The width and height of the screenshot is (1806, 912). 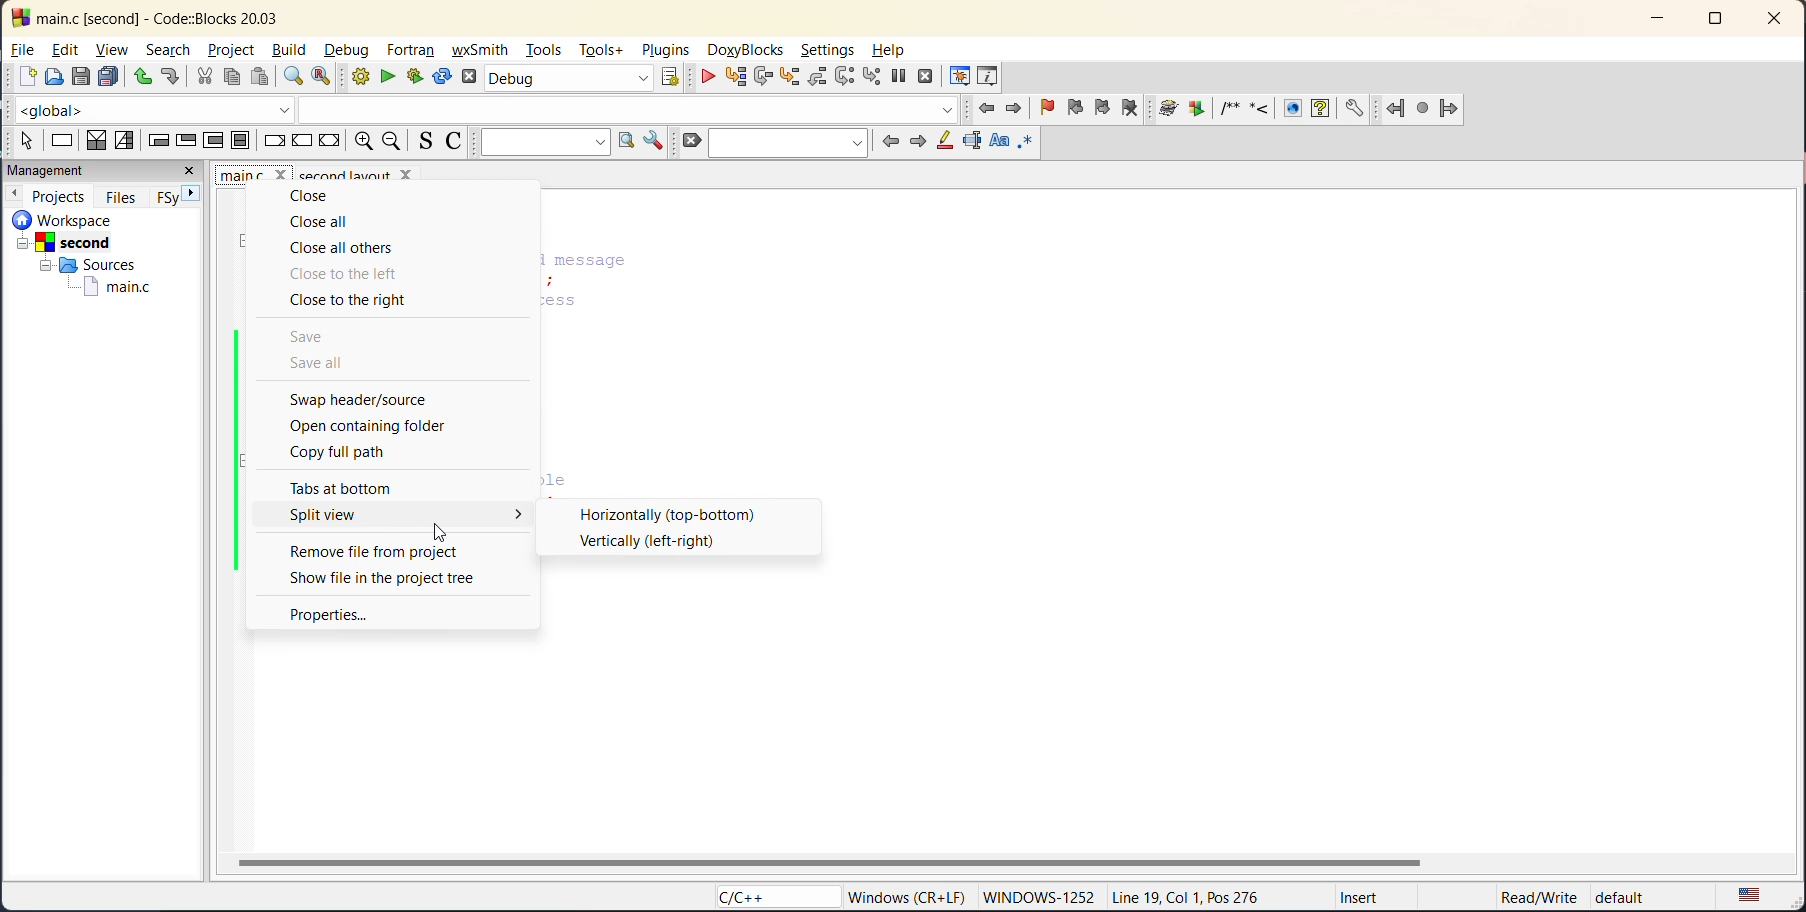 What do you see at coordinates (1075, 110) in the screenshot?
I see `previous bookmark` at bounding box center [1075, 110].